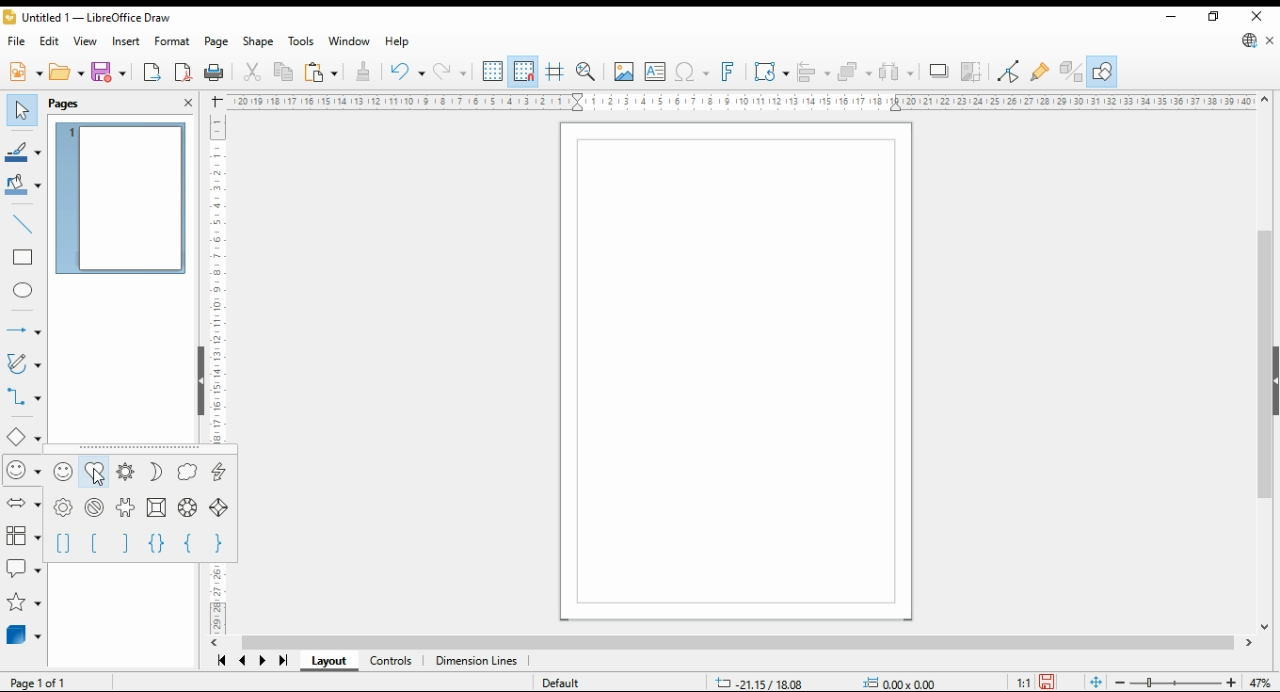  I want to click on shadow, so click(938, 71).